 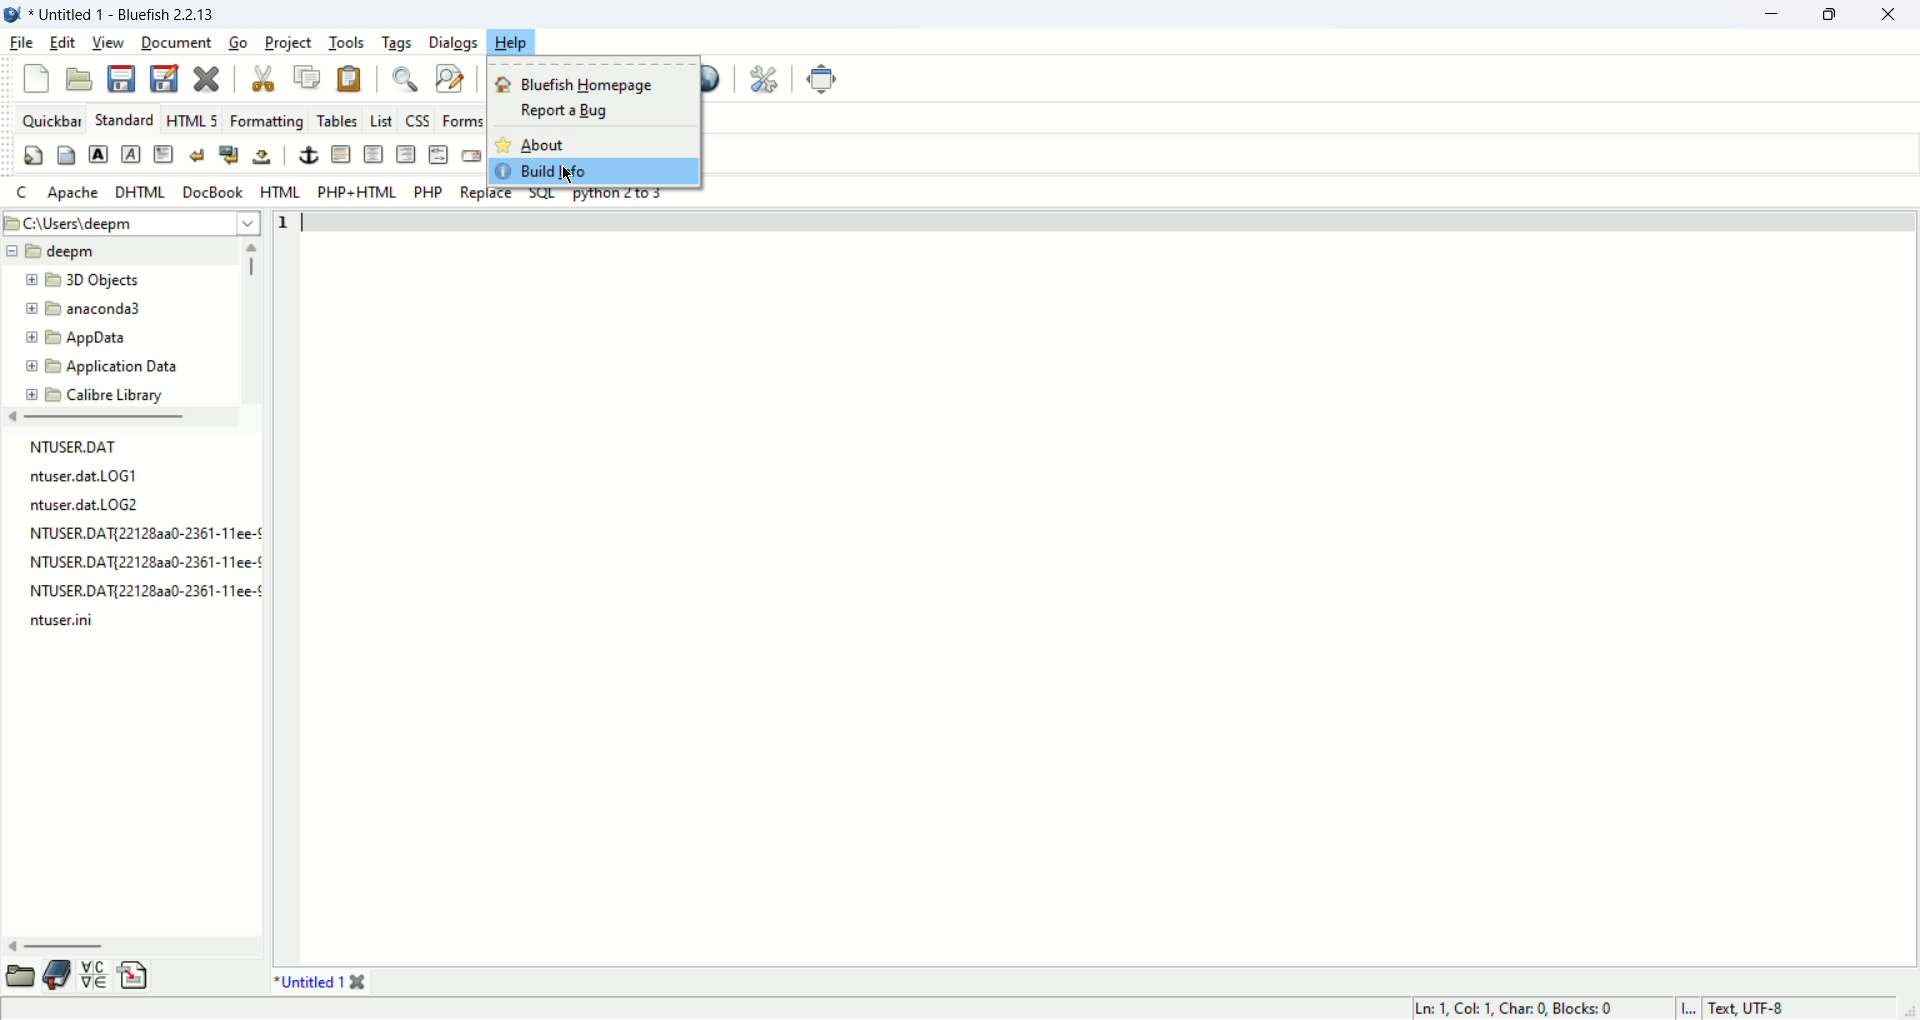 What do you see at coordinates (109, 366) in the screenshot?
I see `folder name` at bounding box center [109, 366].